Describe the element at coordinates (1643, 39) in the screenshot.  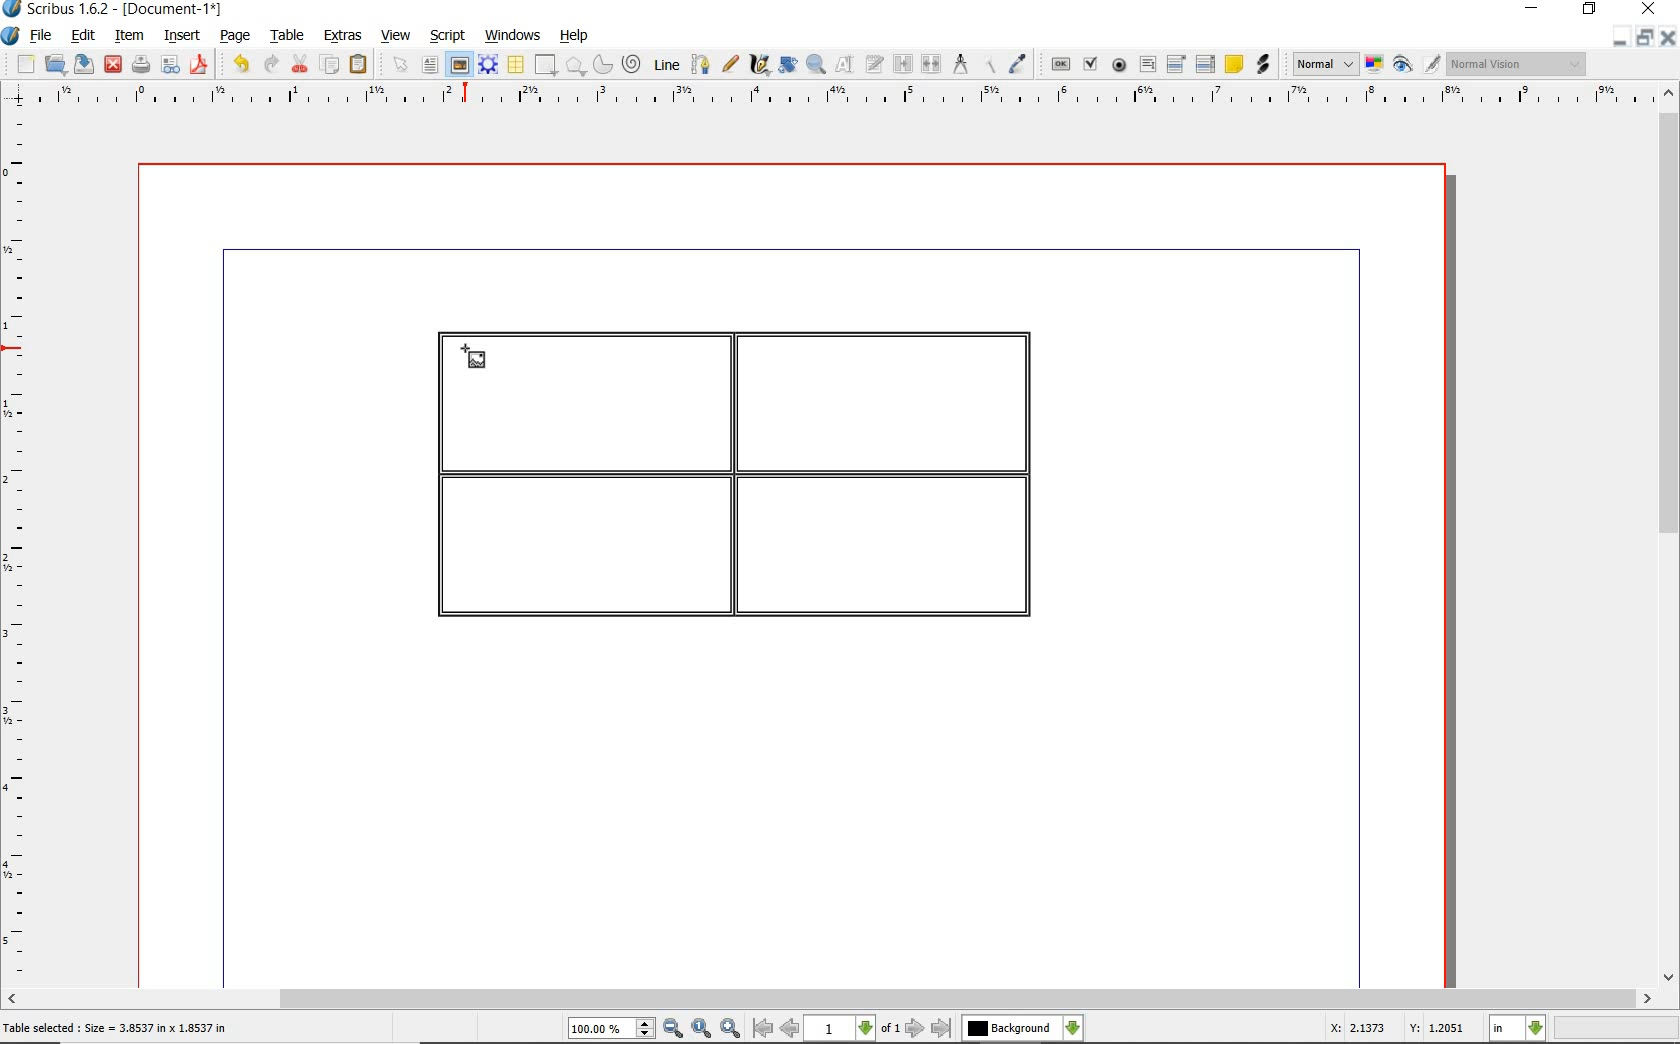
I see `restore` at that location.